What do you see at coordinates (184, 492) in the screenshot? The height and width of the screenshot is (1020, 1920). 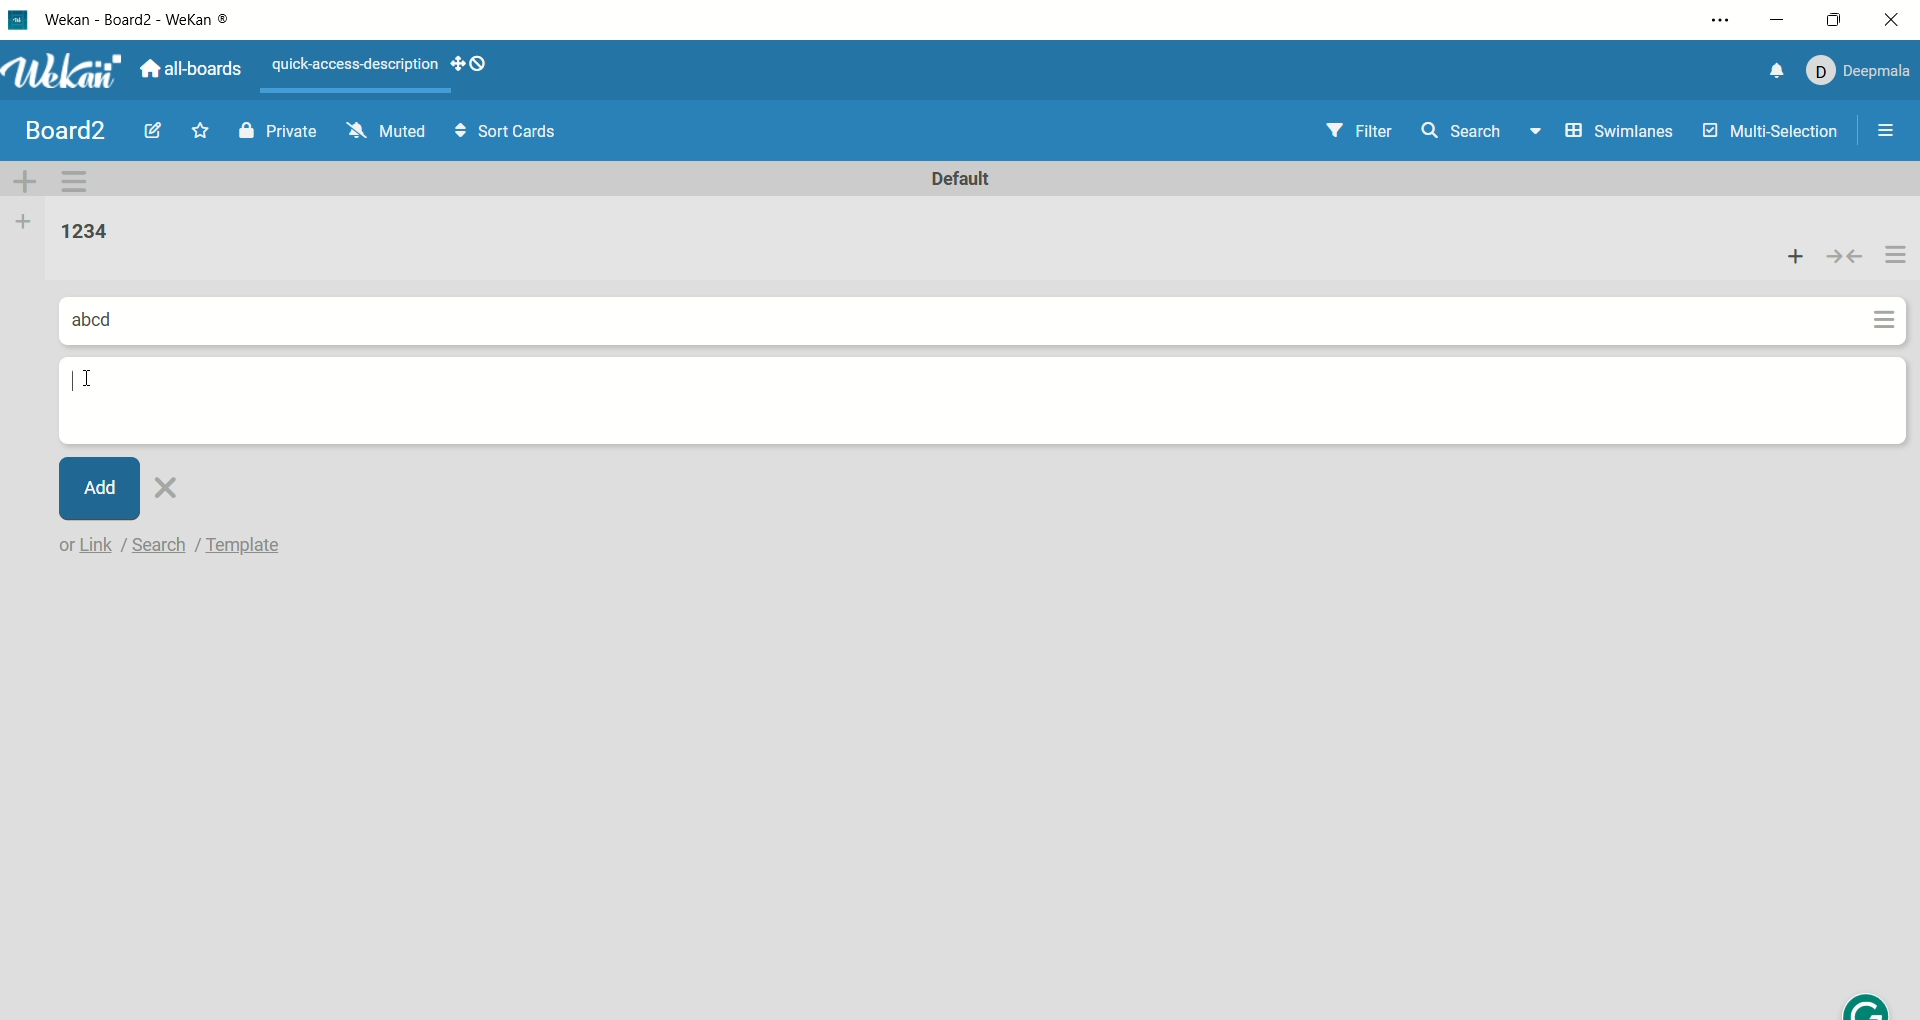 I see `close` at bounding box center [184, 492].